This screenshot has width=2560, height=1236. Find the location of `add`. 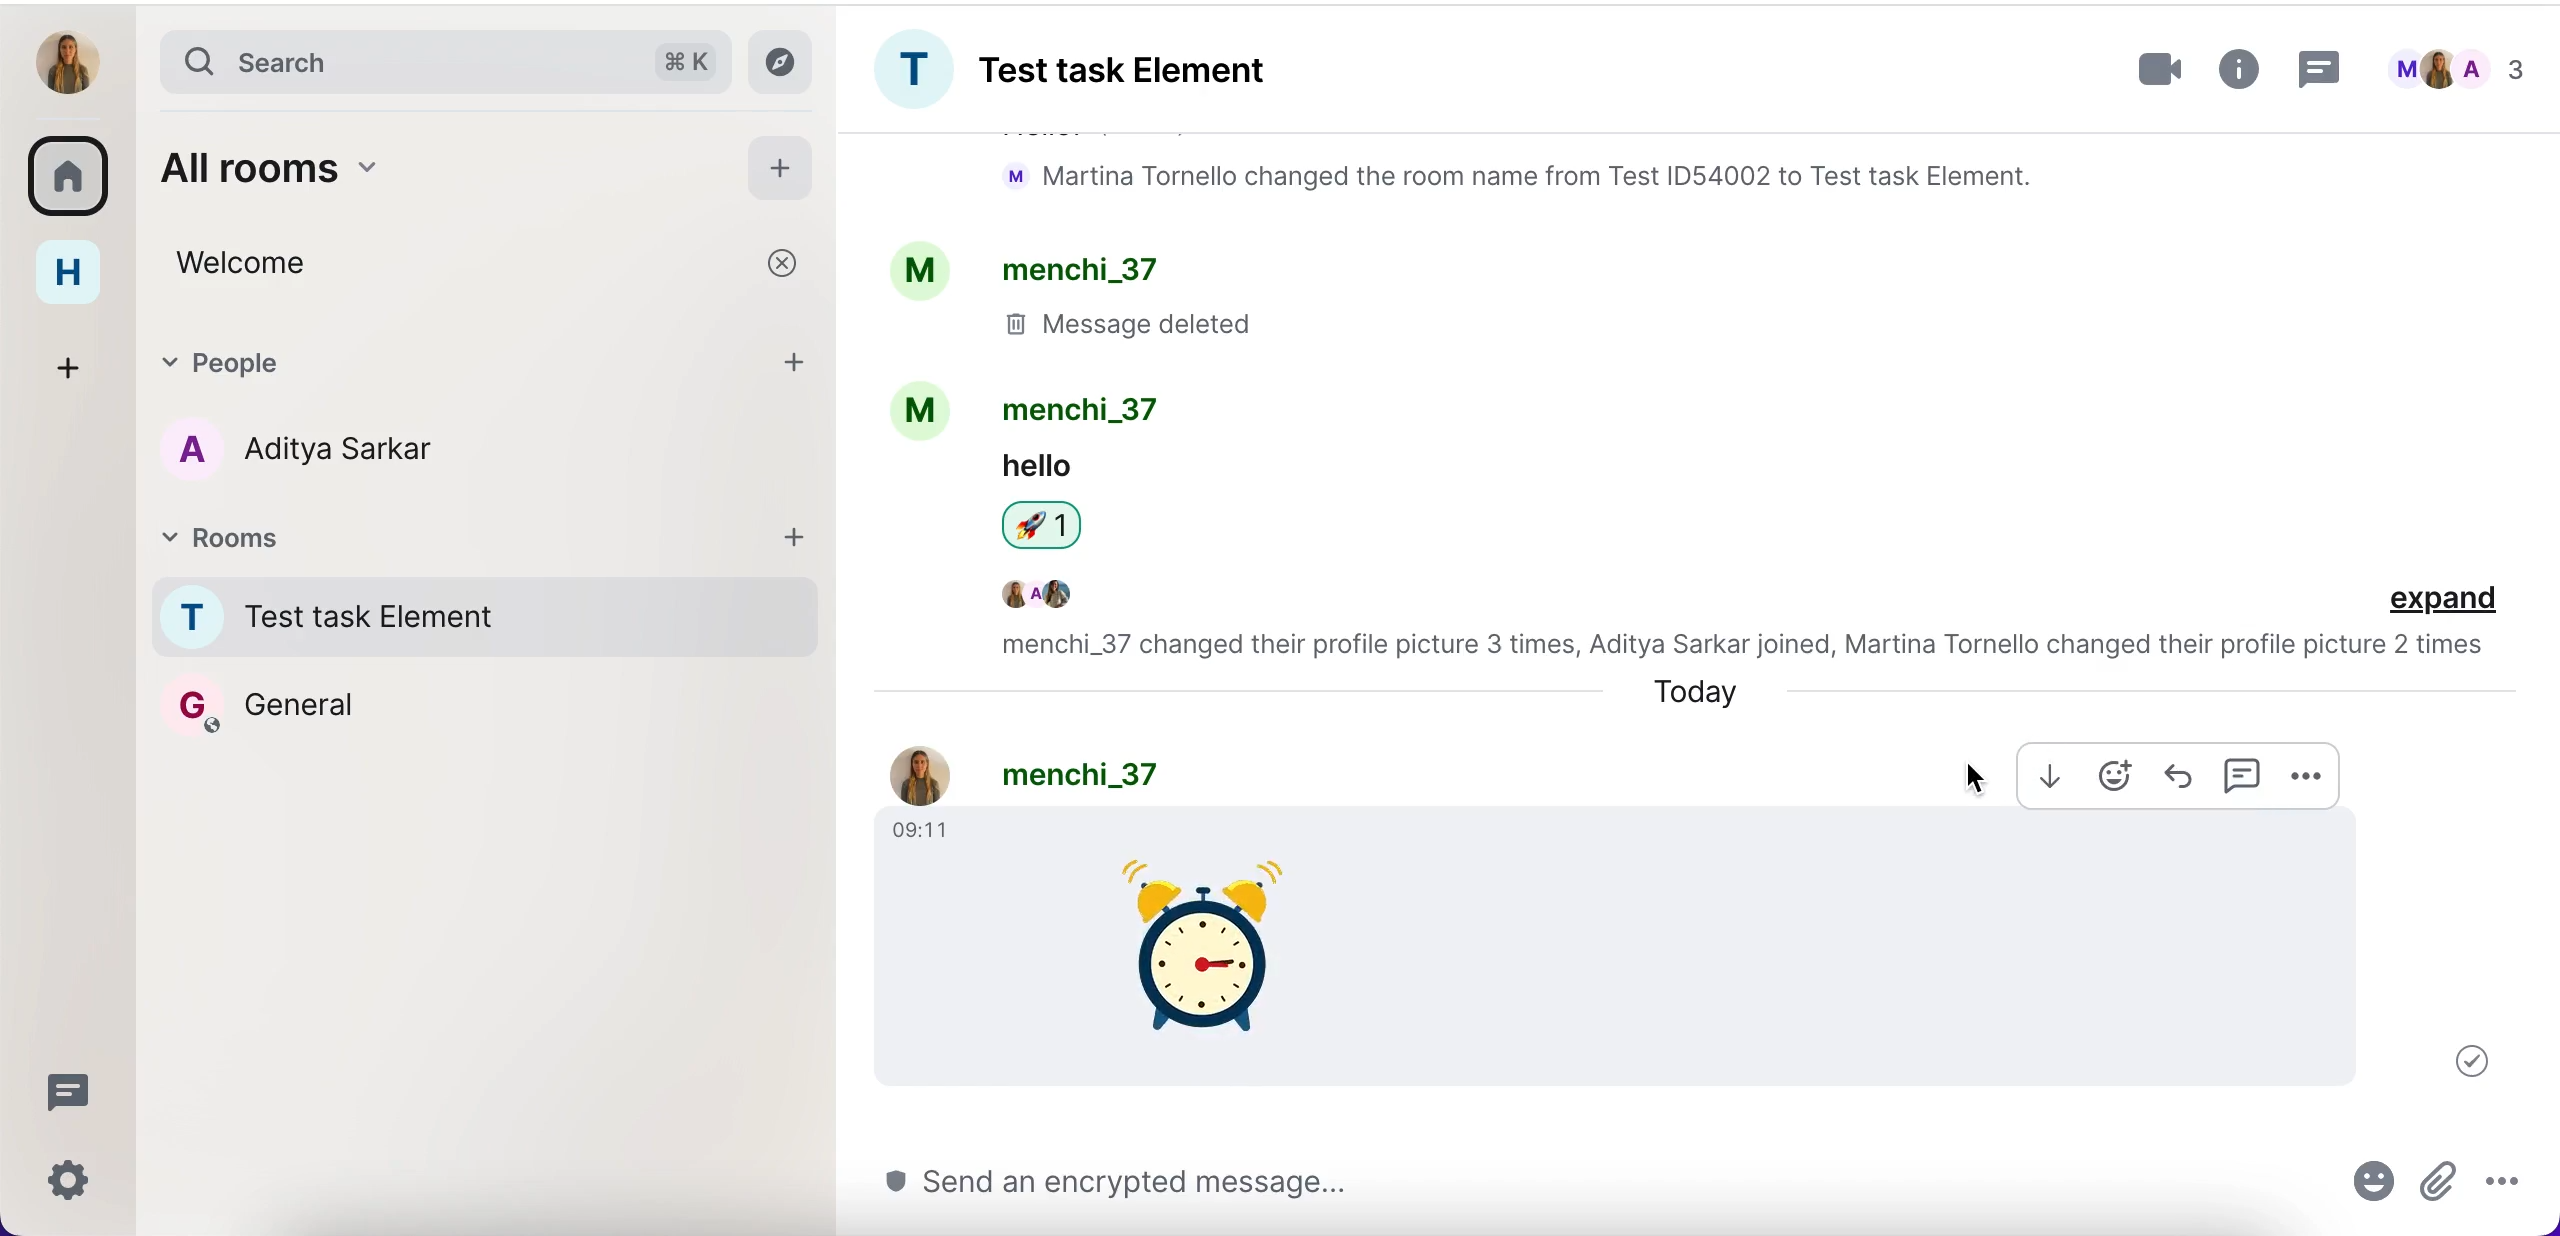

add is located at coordinates (779, 166).